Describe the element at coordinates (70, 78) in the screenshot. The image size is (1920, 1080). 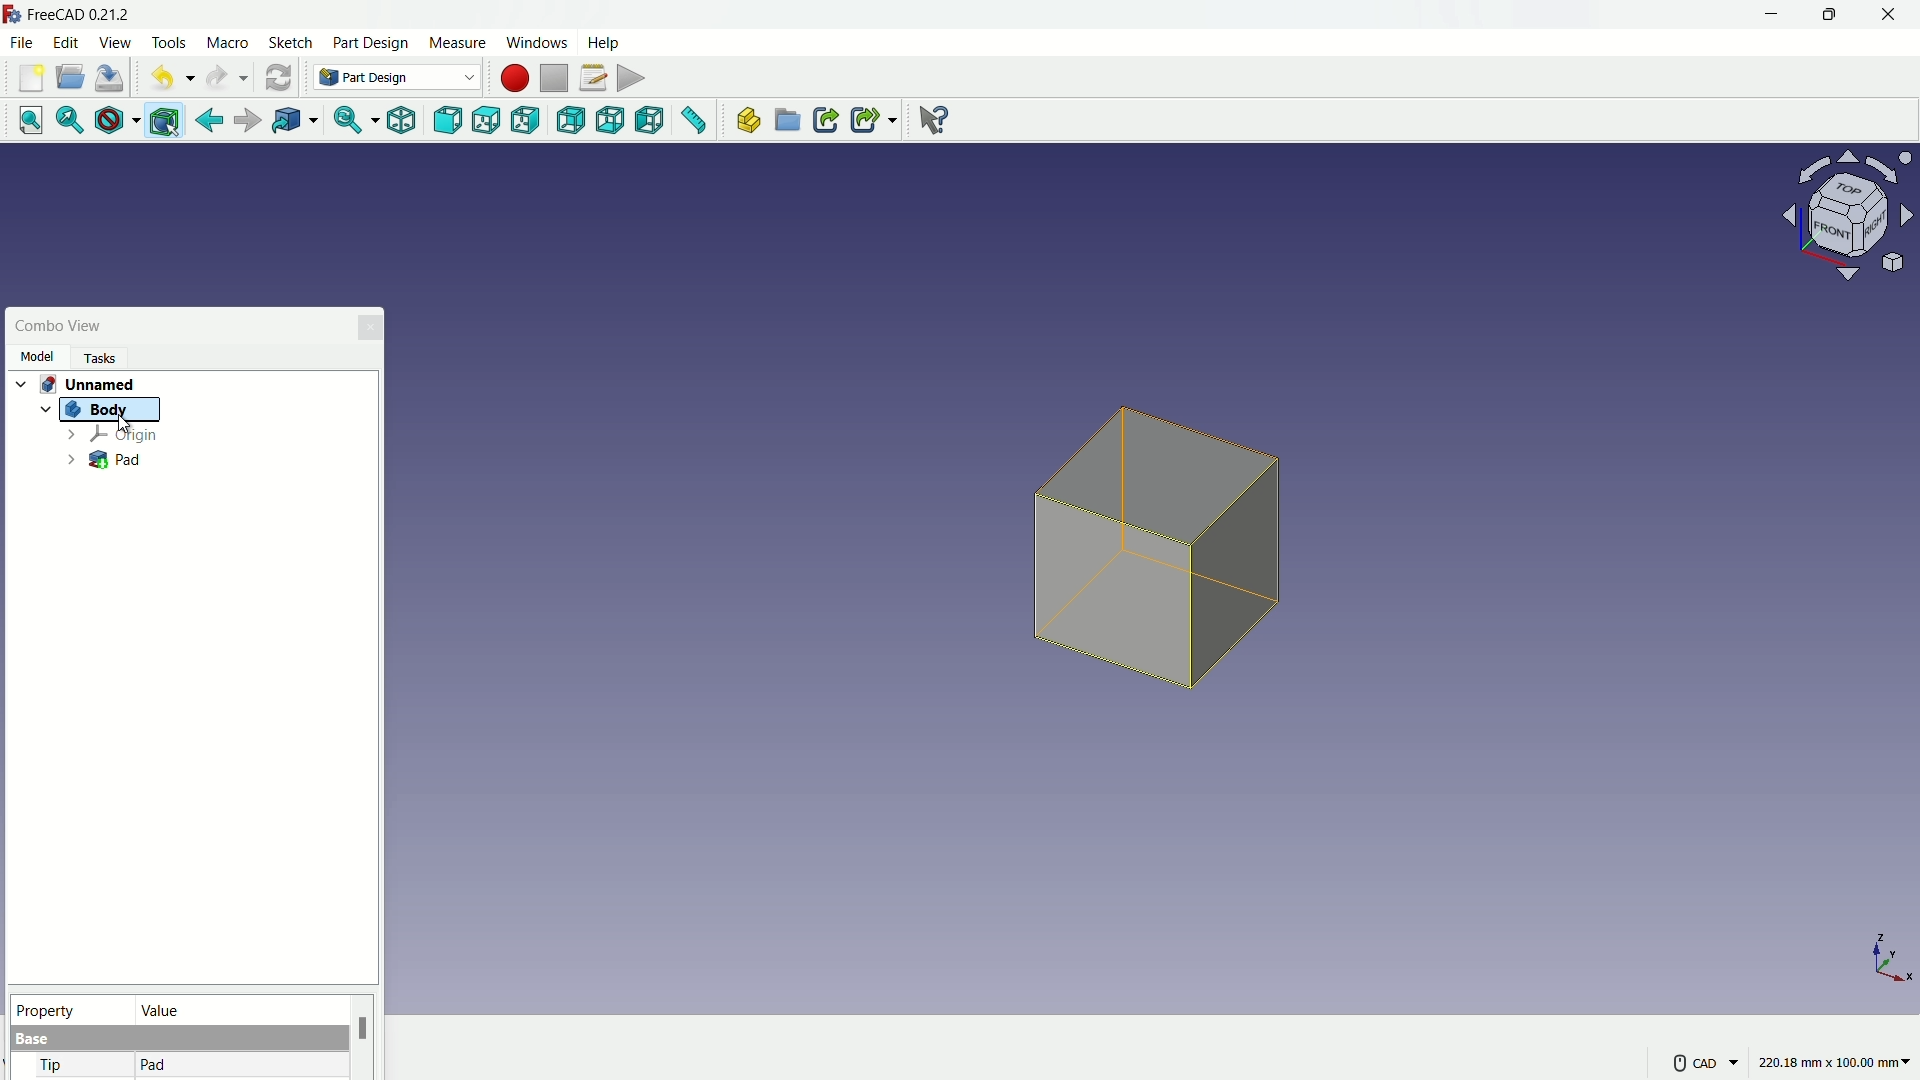
I see `open folder` at that location.